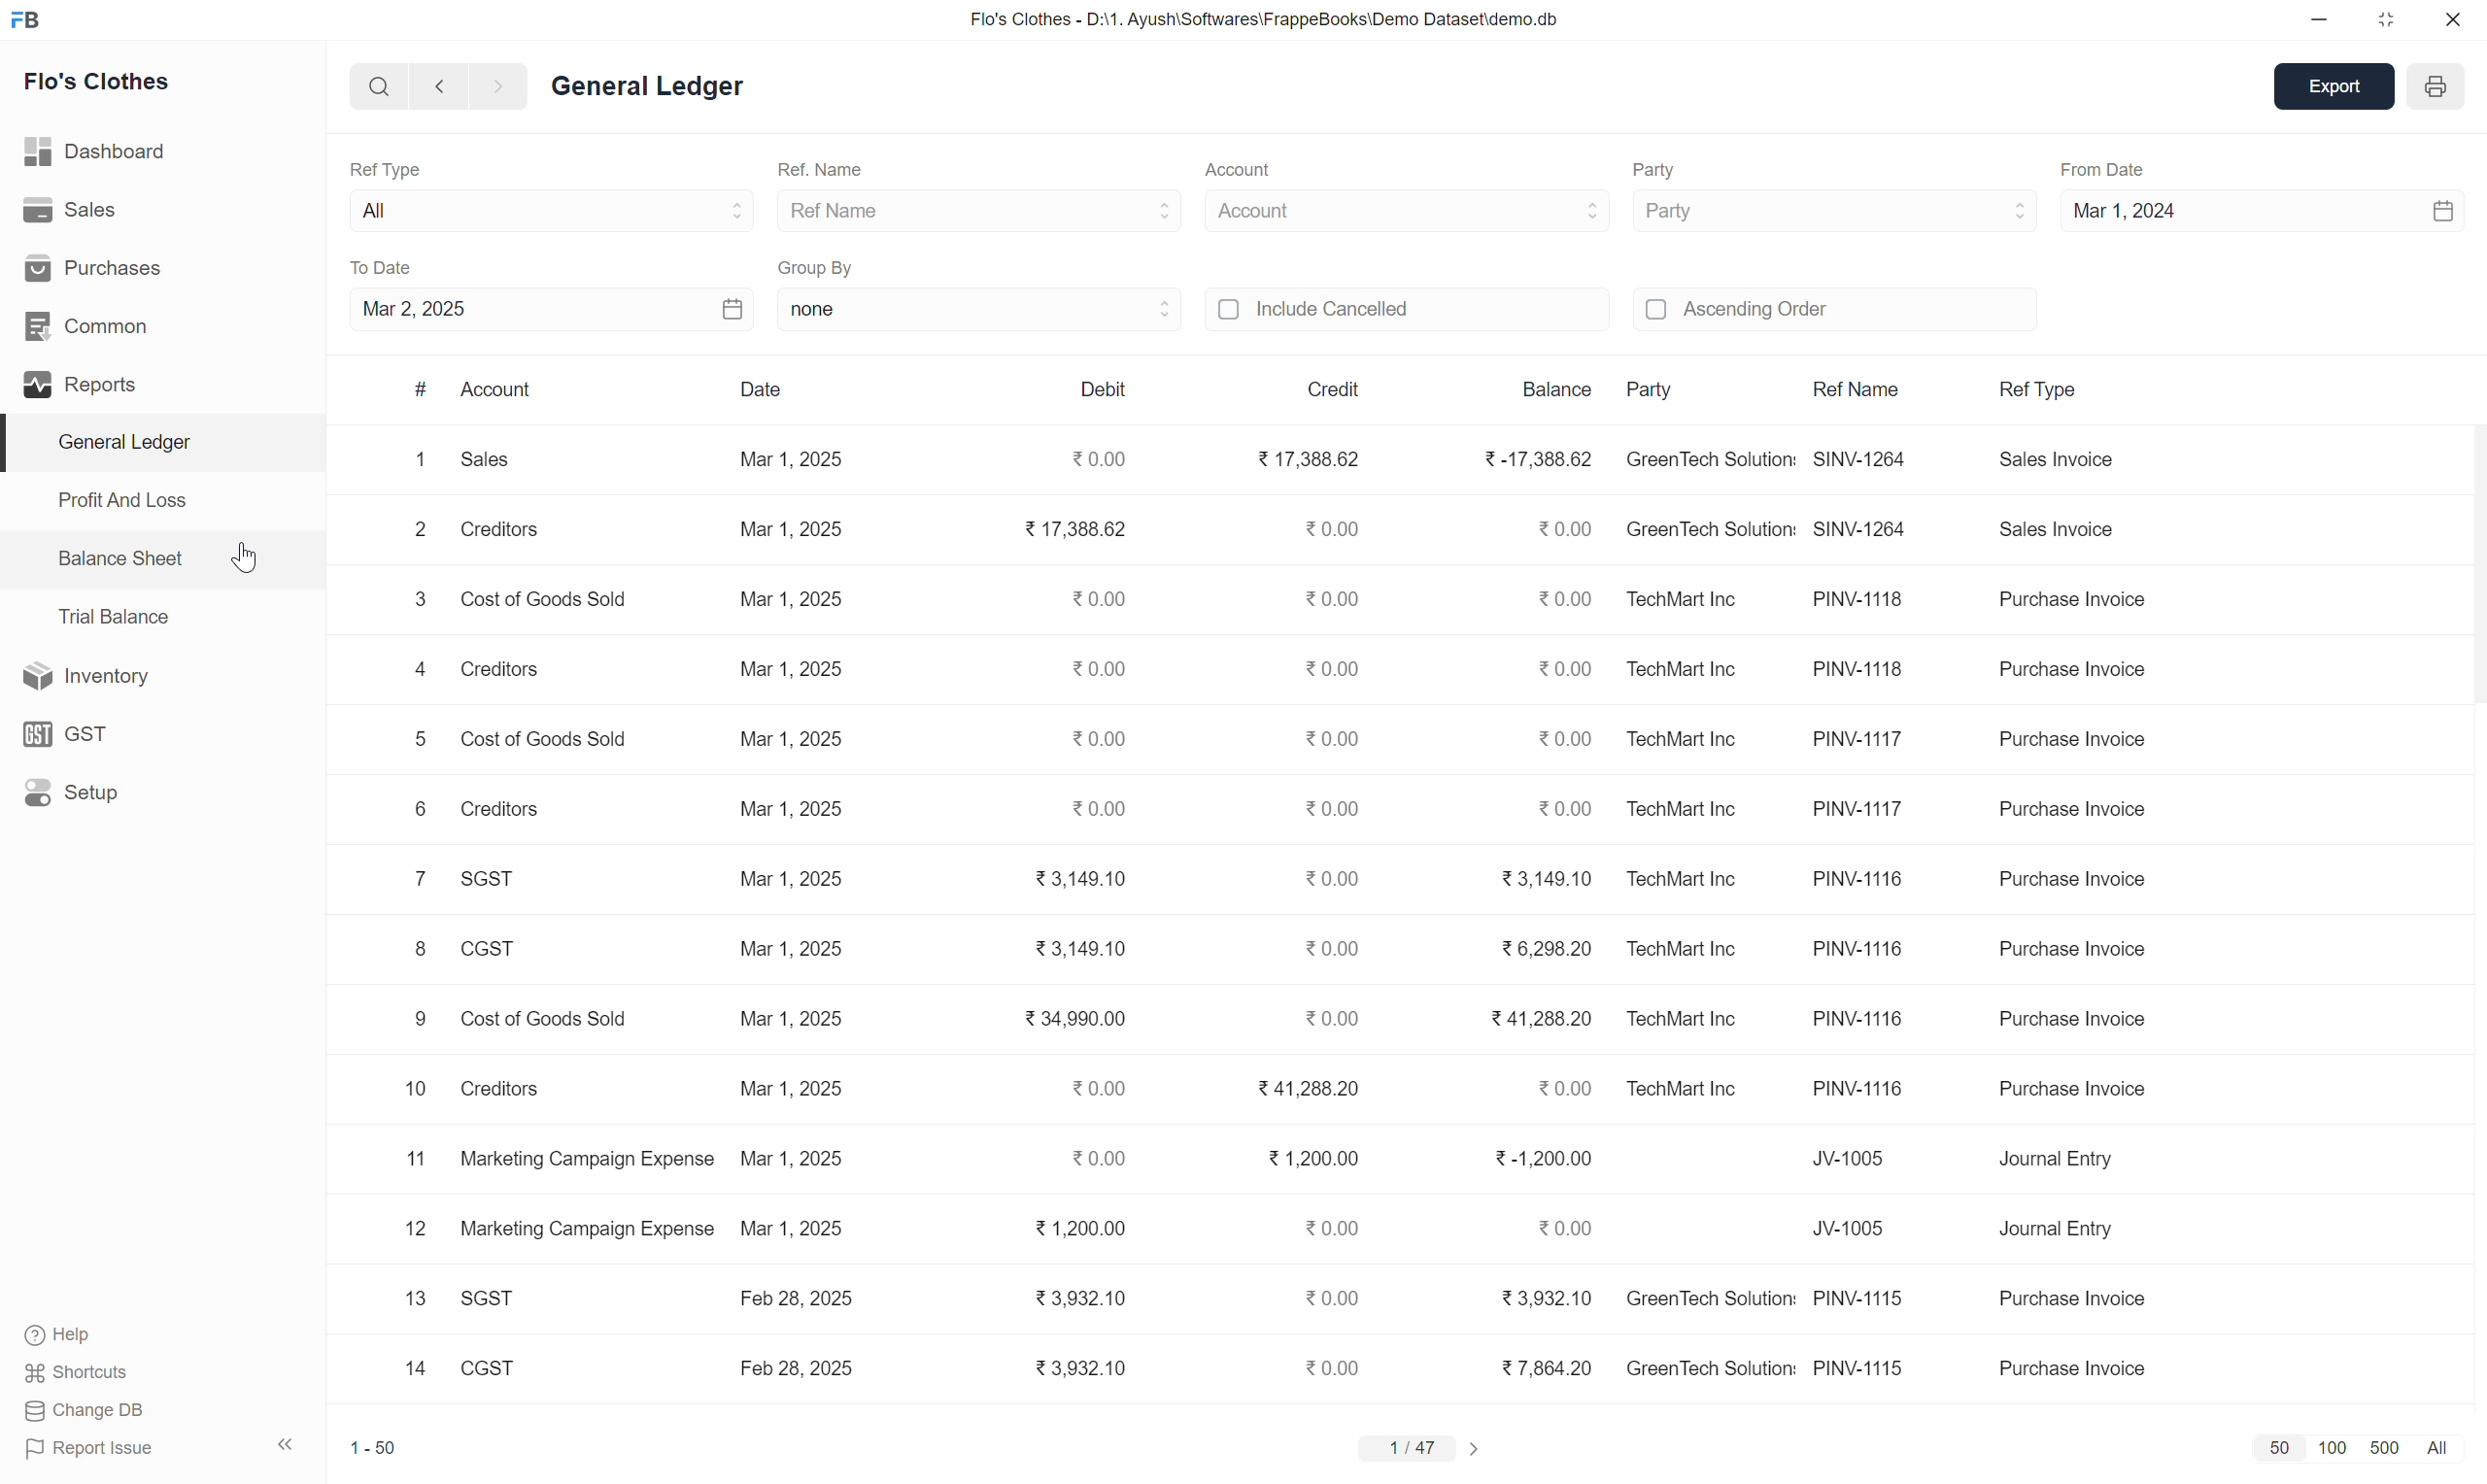 This screenshot has width=2487, height=1484. What do you see at coordinates (1681, 597) in the screenshot?
I see `TechMart Inc` at bounding box center [1681, 597].